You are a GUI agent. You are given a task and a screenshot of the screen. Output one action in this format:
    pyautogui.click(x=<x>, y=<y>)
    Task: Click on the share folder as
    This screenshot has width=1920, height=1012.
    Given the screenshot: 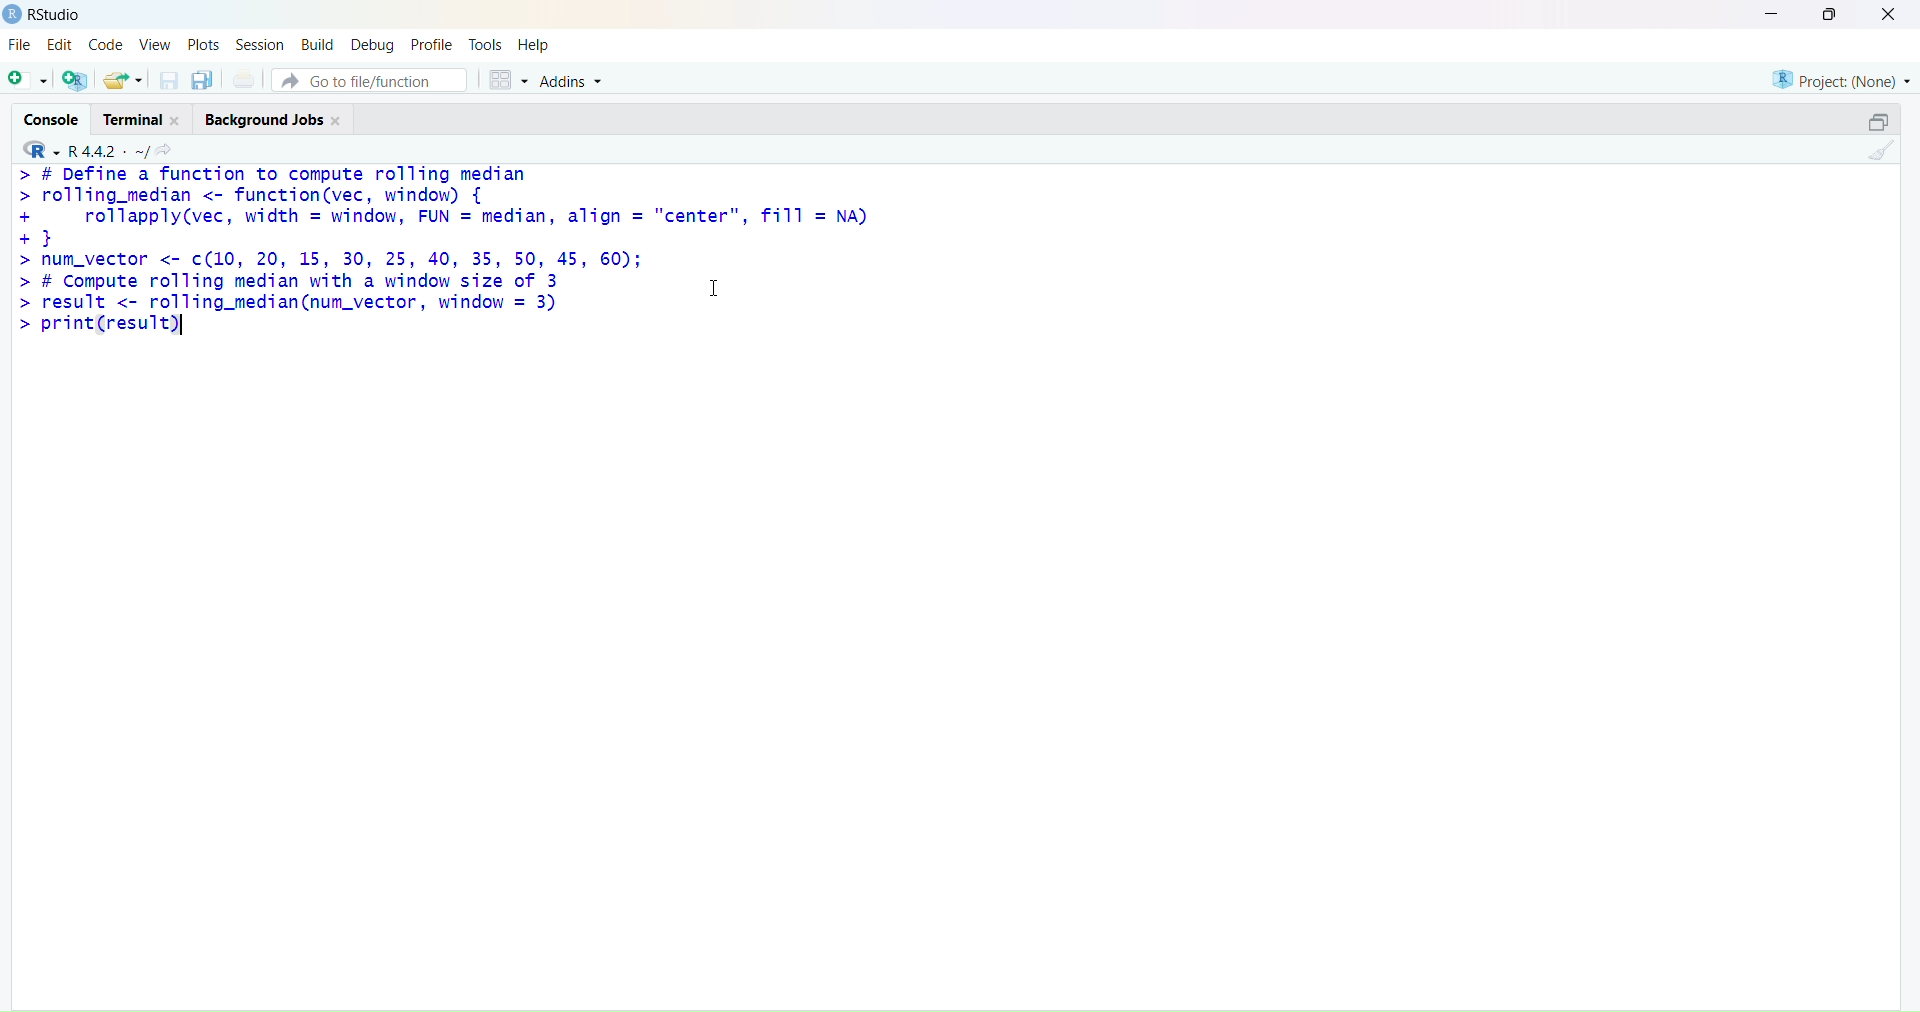 What is the action you would take?
    pyautogui.click(x=123, y=80)
    